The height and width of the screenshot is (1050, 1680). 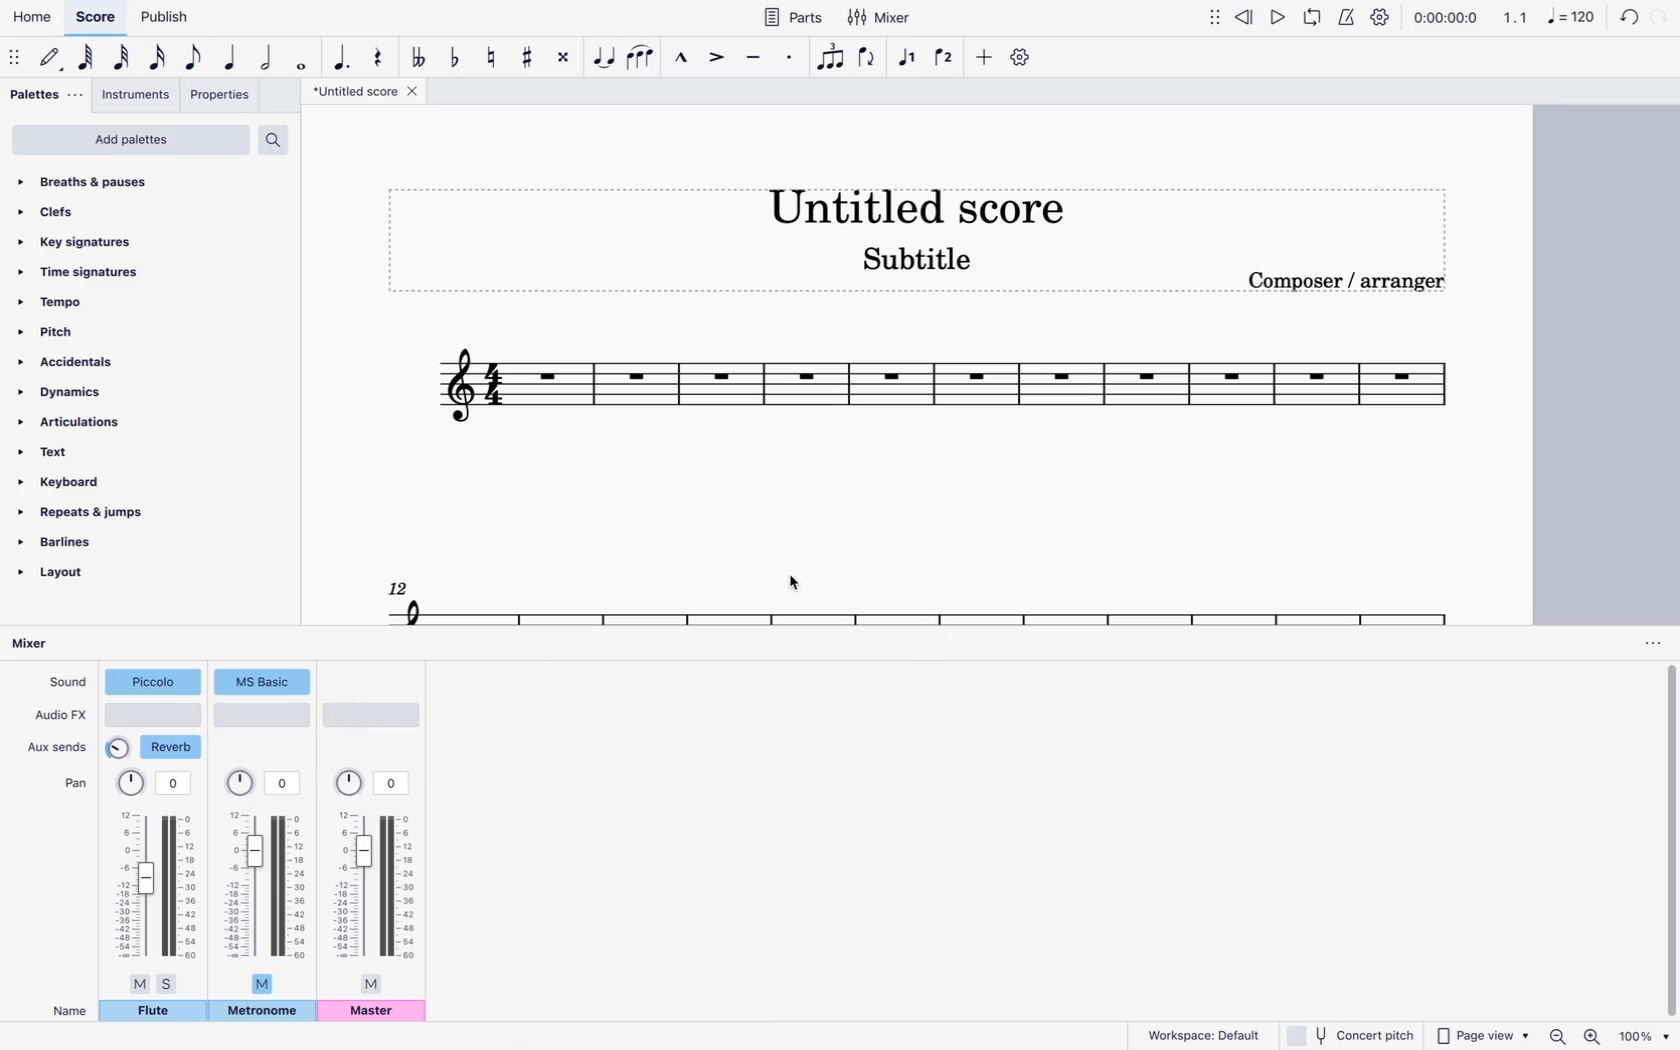 What do you see at coordinates (93, 301) in the screenshot?
I see `tempo` at bounding box center [93, 301].